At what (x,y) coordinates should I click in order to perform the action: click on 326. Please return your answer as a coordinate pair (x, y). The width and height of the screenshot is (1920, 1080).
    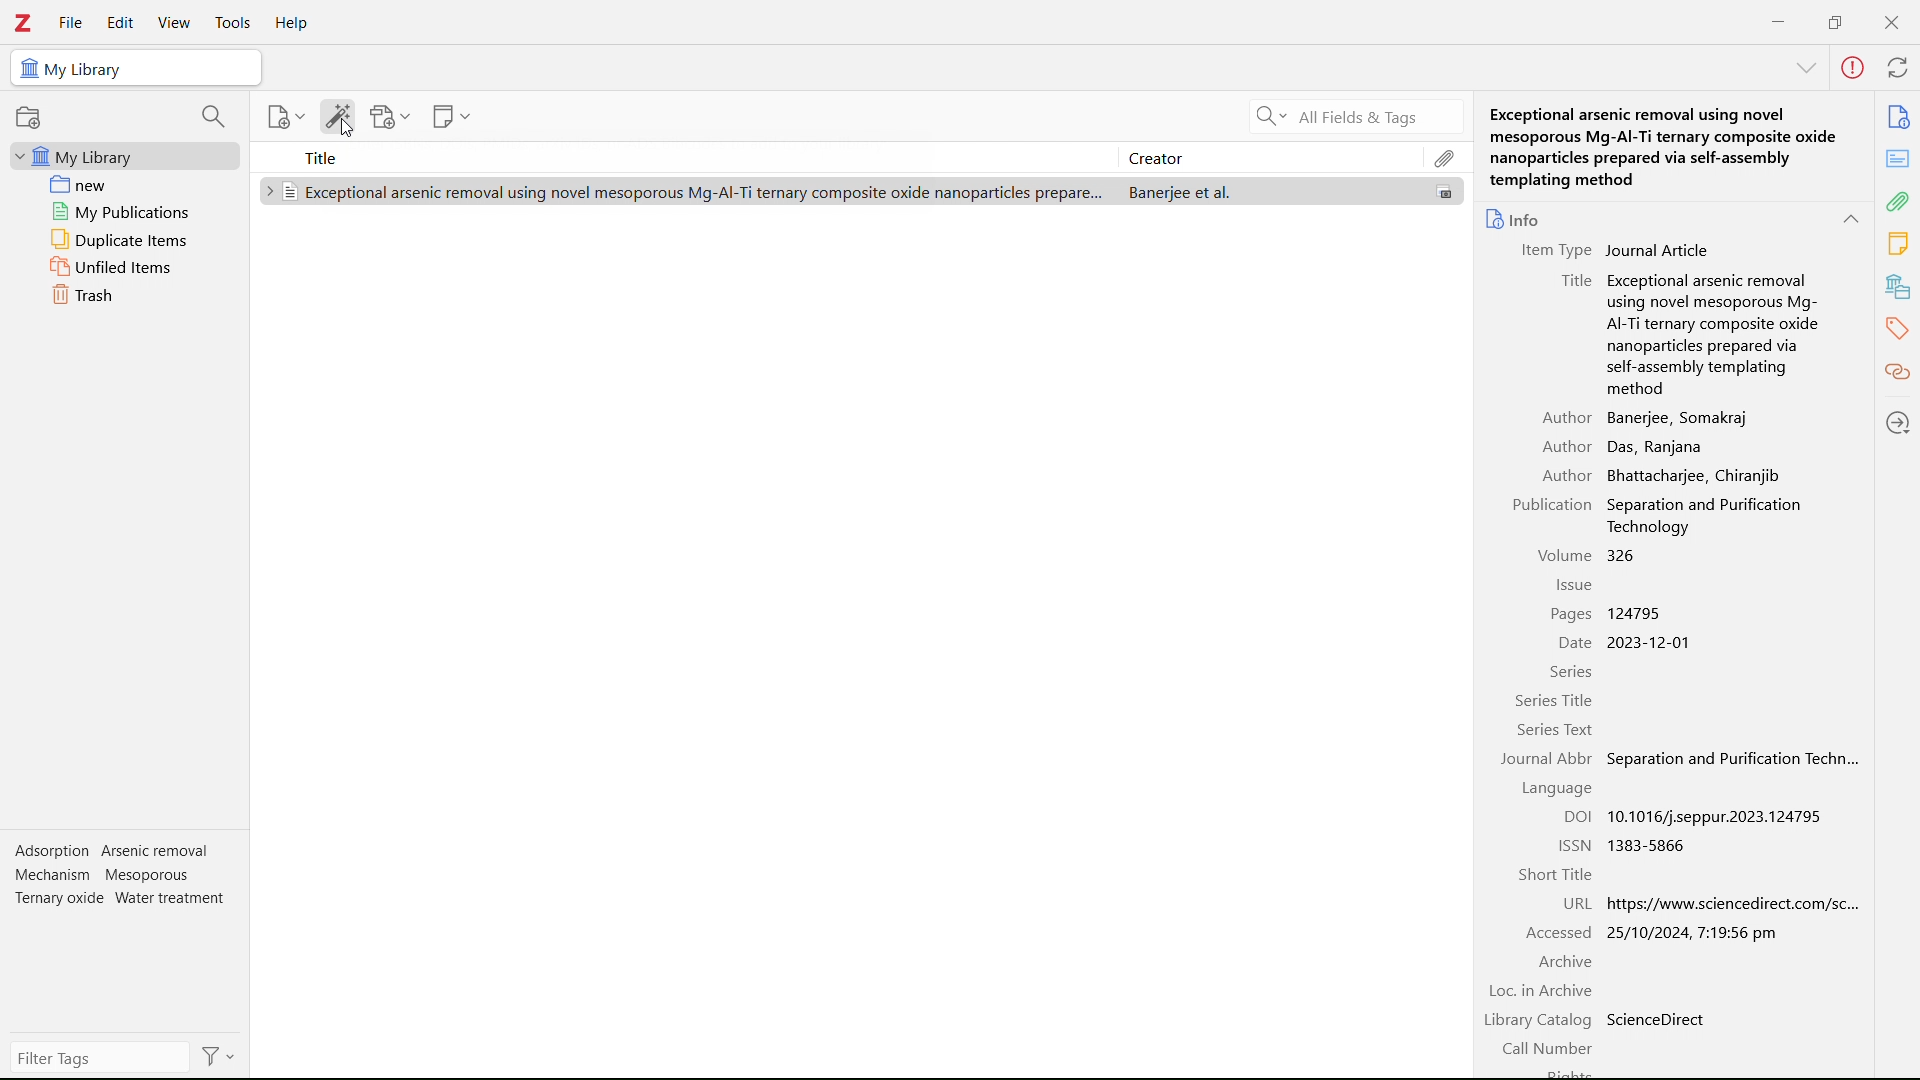
    Looking at the image, I should click on (1622, 555).